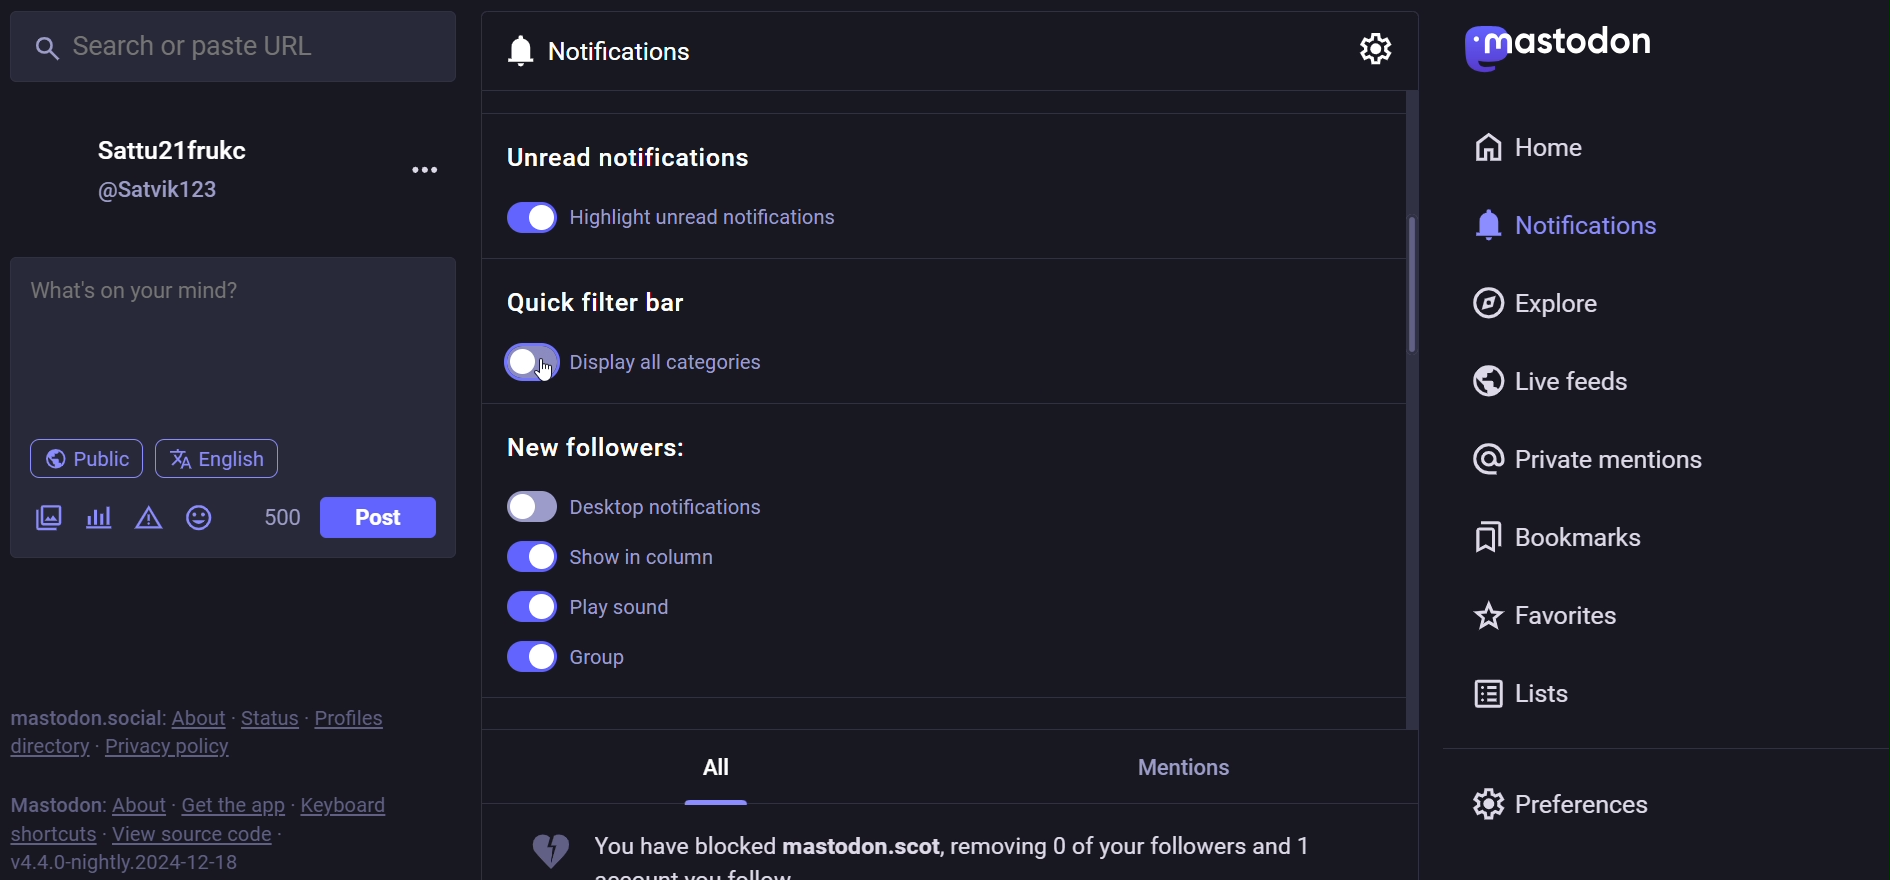  What do you see at coordinates (1560, 380) in the screenshot?
I see `live feed` at bounding box center [1560, 380].